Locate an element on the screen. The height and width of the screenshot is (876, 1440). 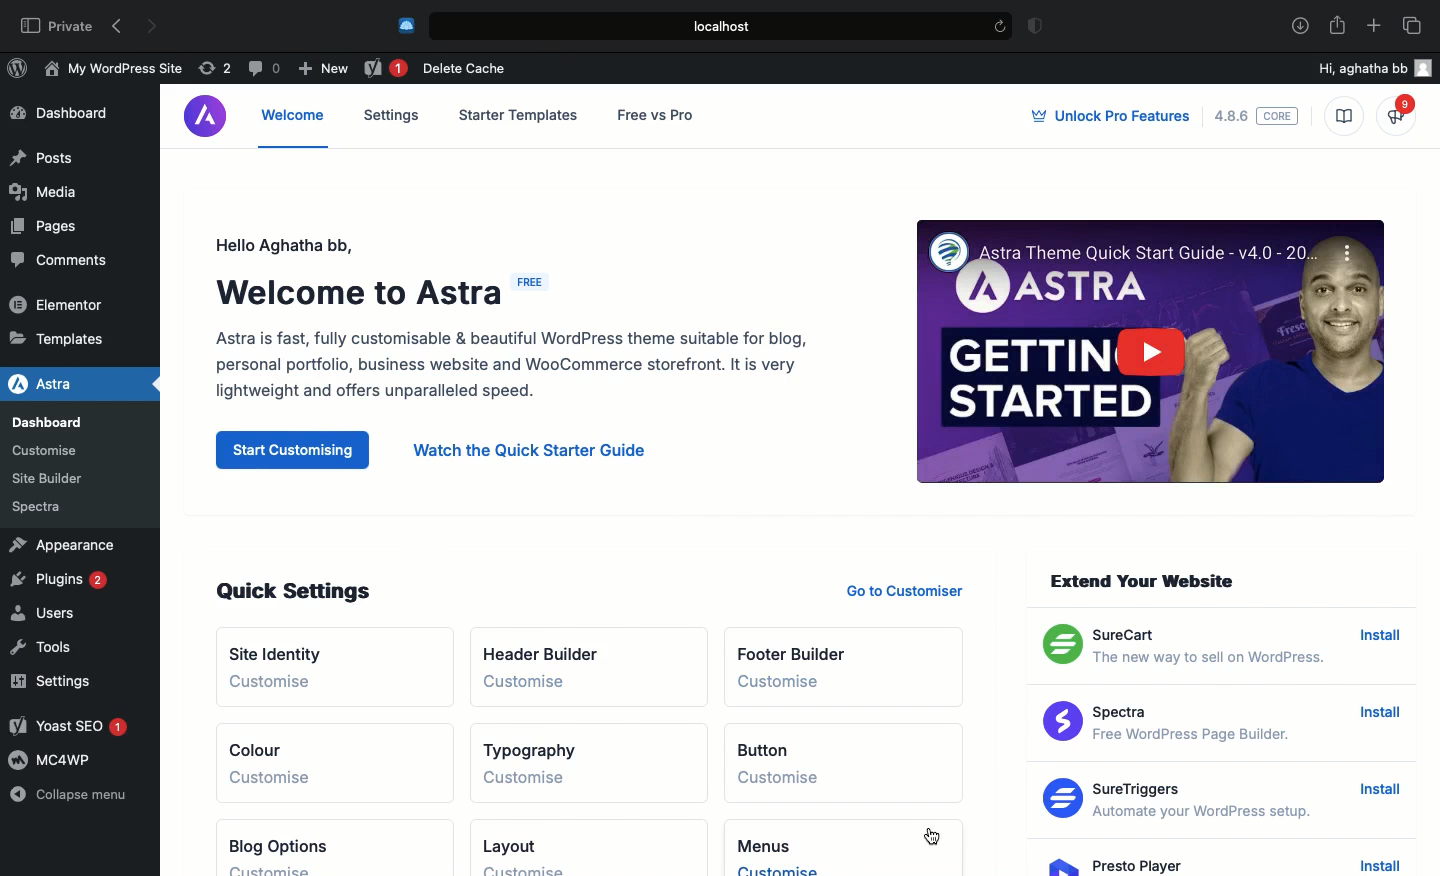
Presto Player is located at coordinates (1124, 863).